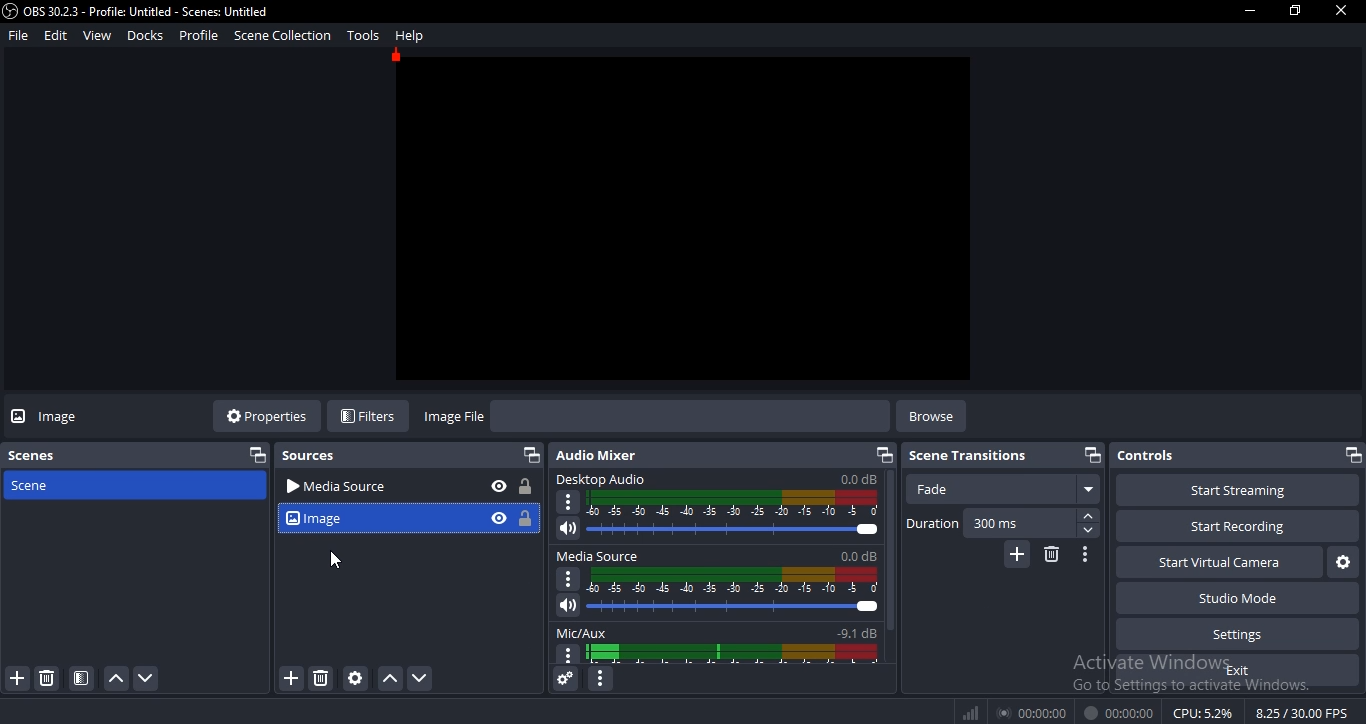 Image resolution: width=1366 pixels, height=724 pixels. I want to click on volume slider, so click(719, 607).